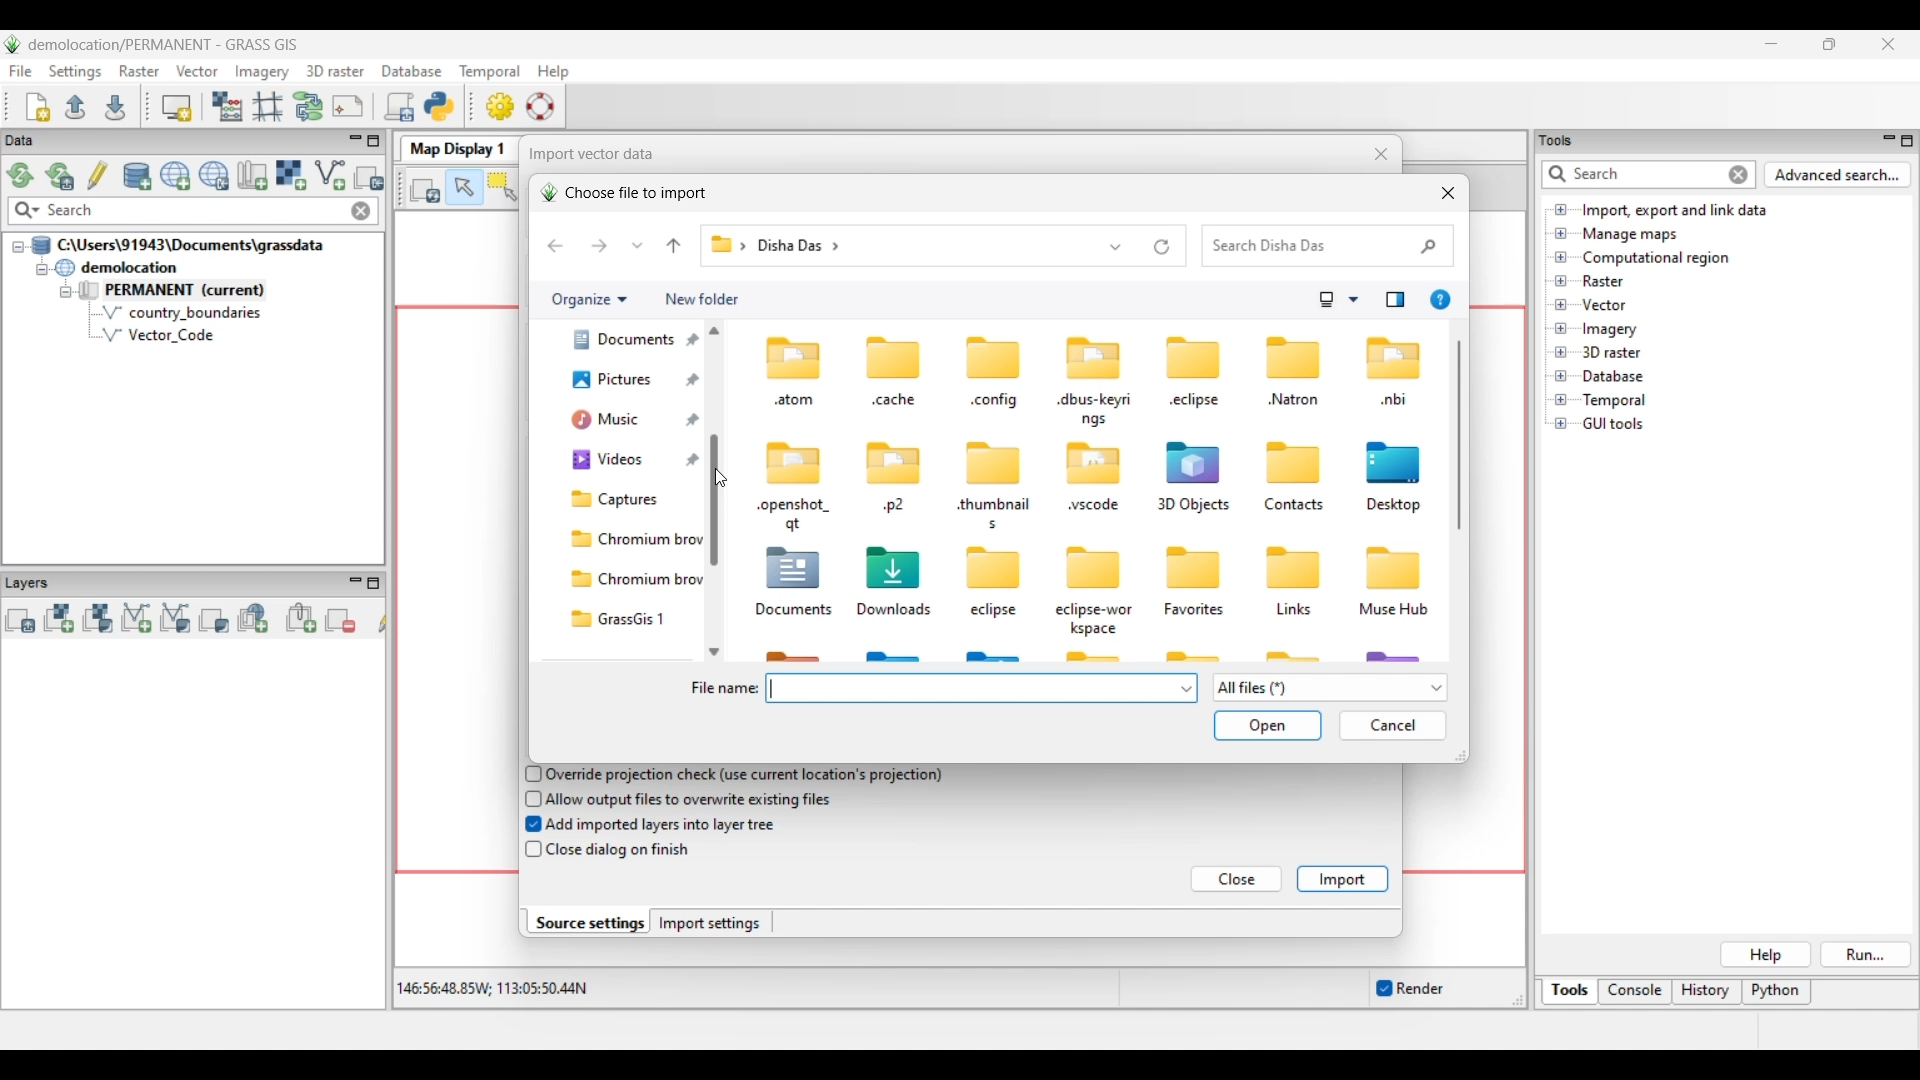 Image resolution: width=1920 pixels, height=1080 pixels. What do you see at coordinates (1191, 565) in the screenshot?
I see `icon` at bounding box center [1191, 565].